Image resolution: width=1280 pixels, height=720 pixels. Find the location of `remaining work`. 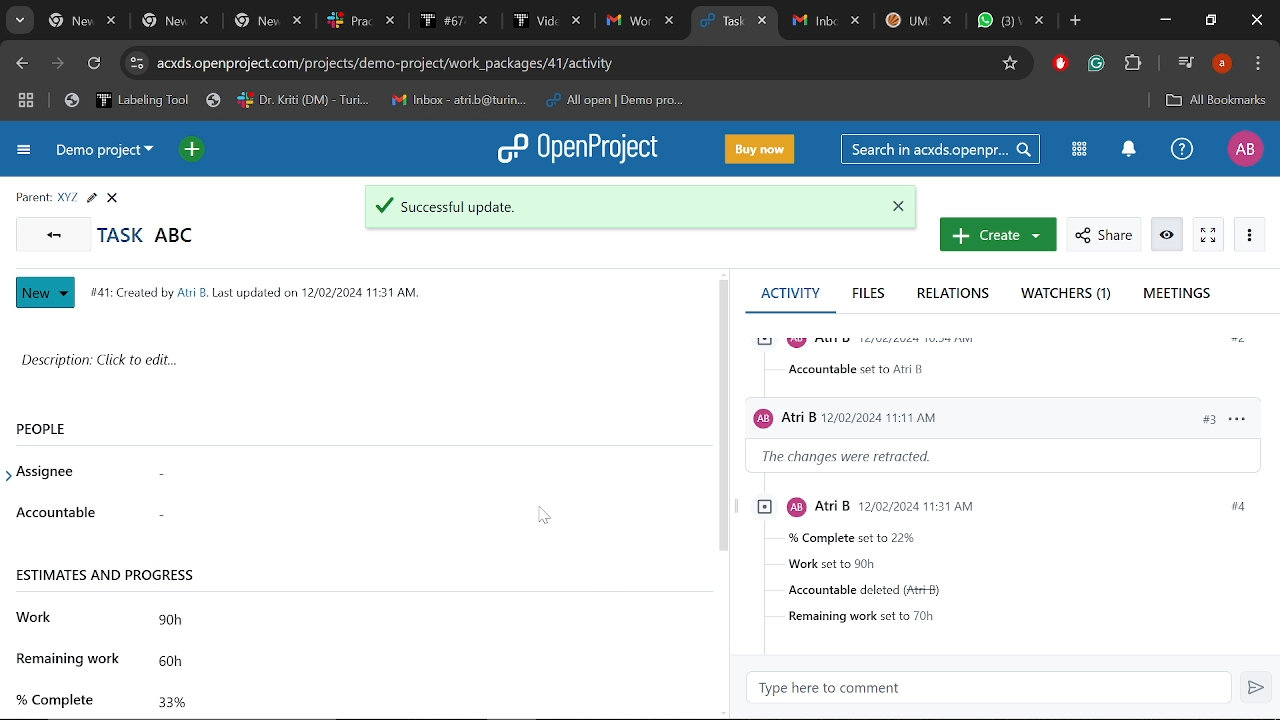

remaining work is located at coordinates (71, 658).